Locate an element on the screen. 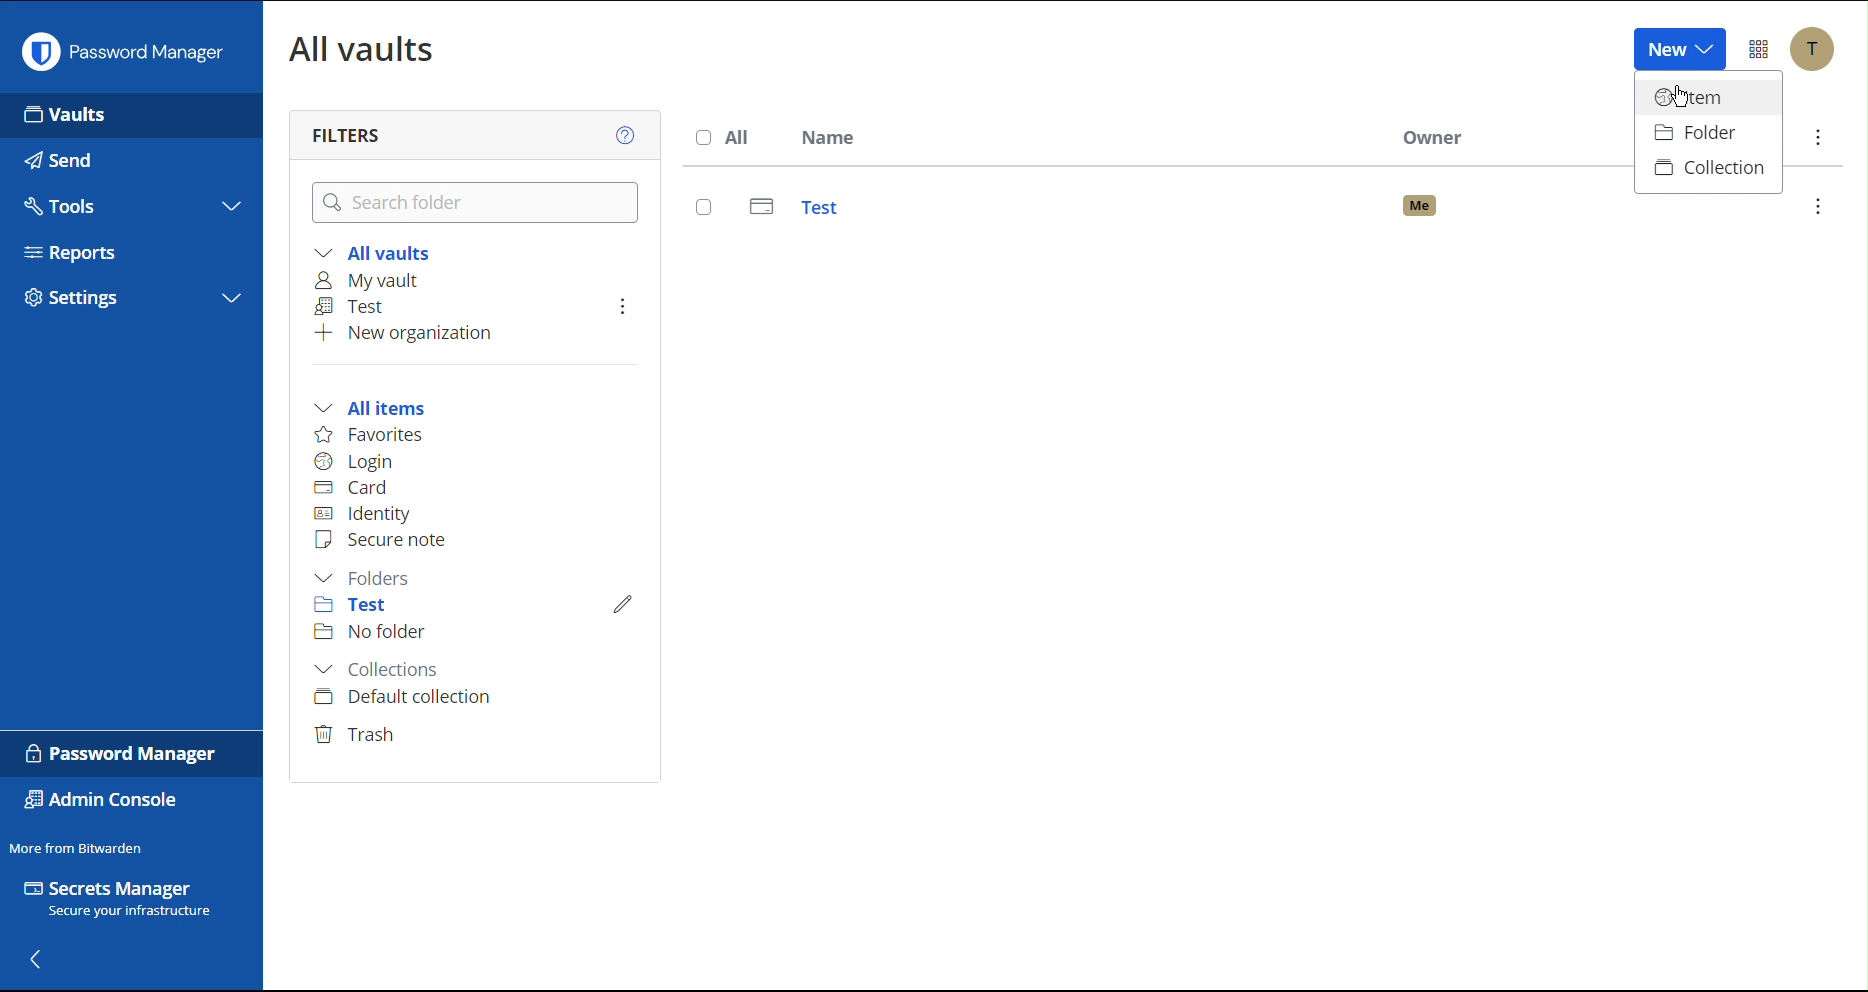 This screenshot has width=1868, height=992. Test is located at coordinates (355, 307).